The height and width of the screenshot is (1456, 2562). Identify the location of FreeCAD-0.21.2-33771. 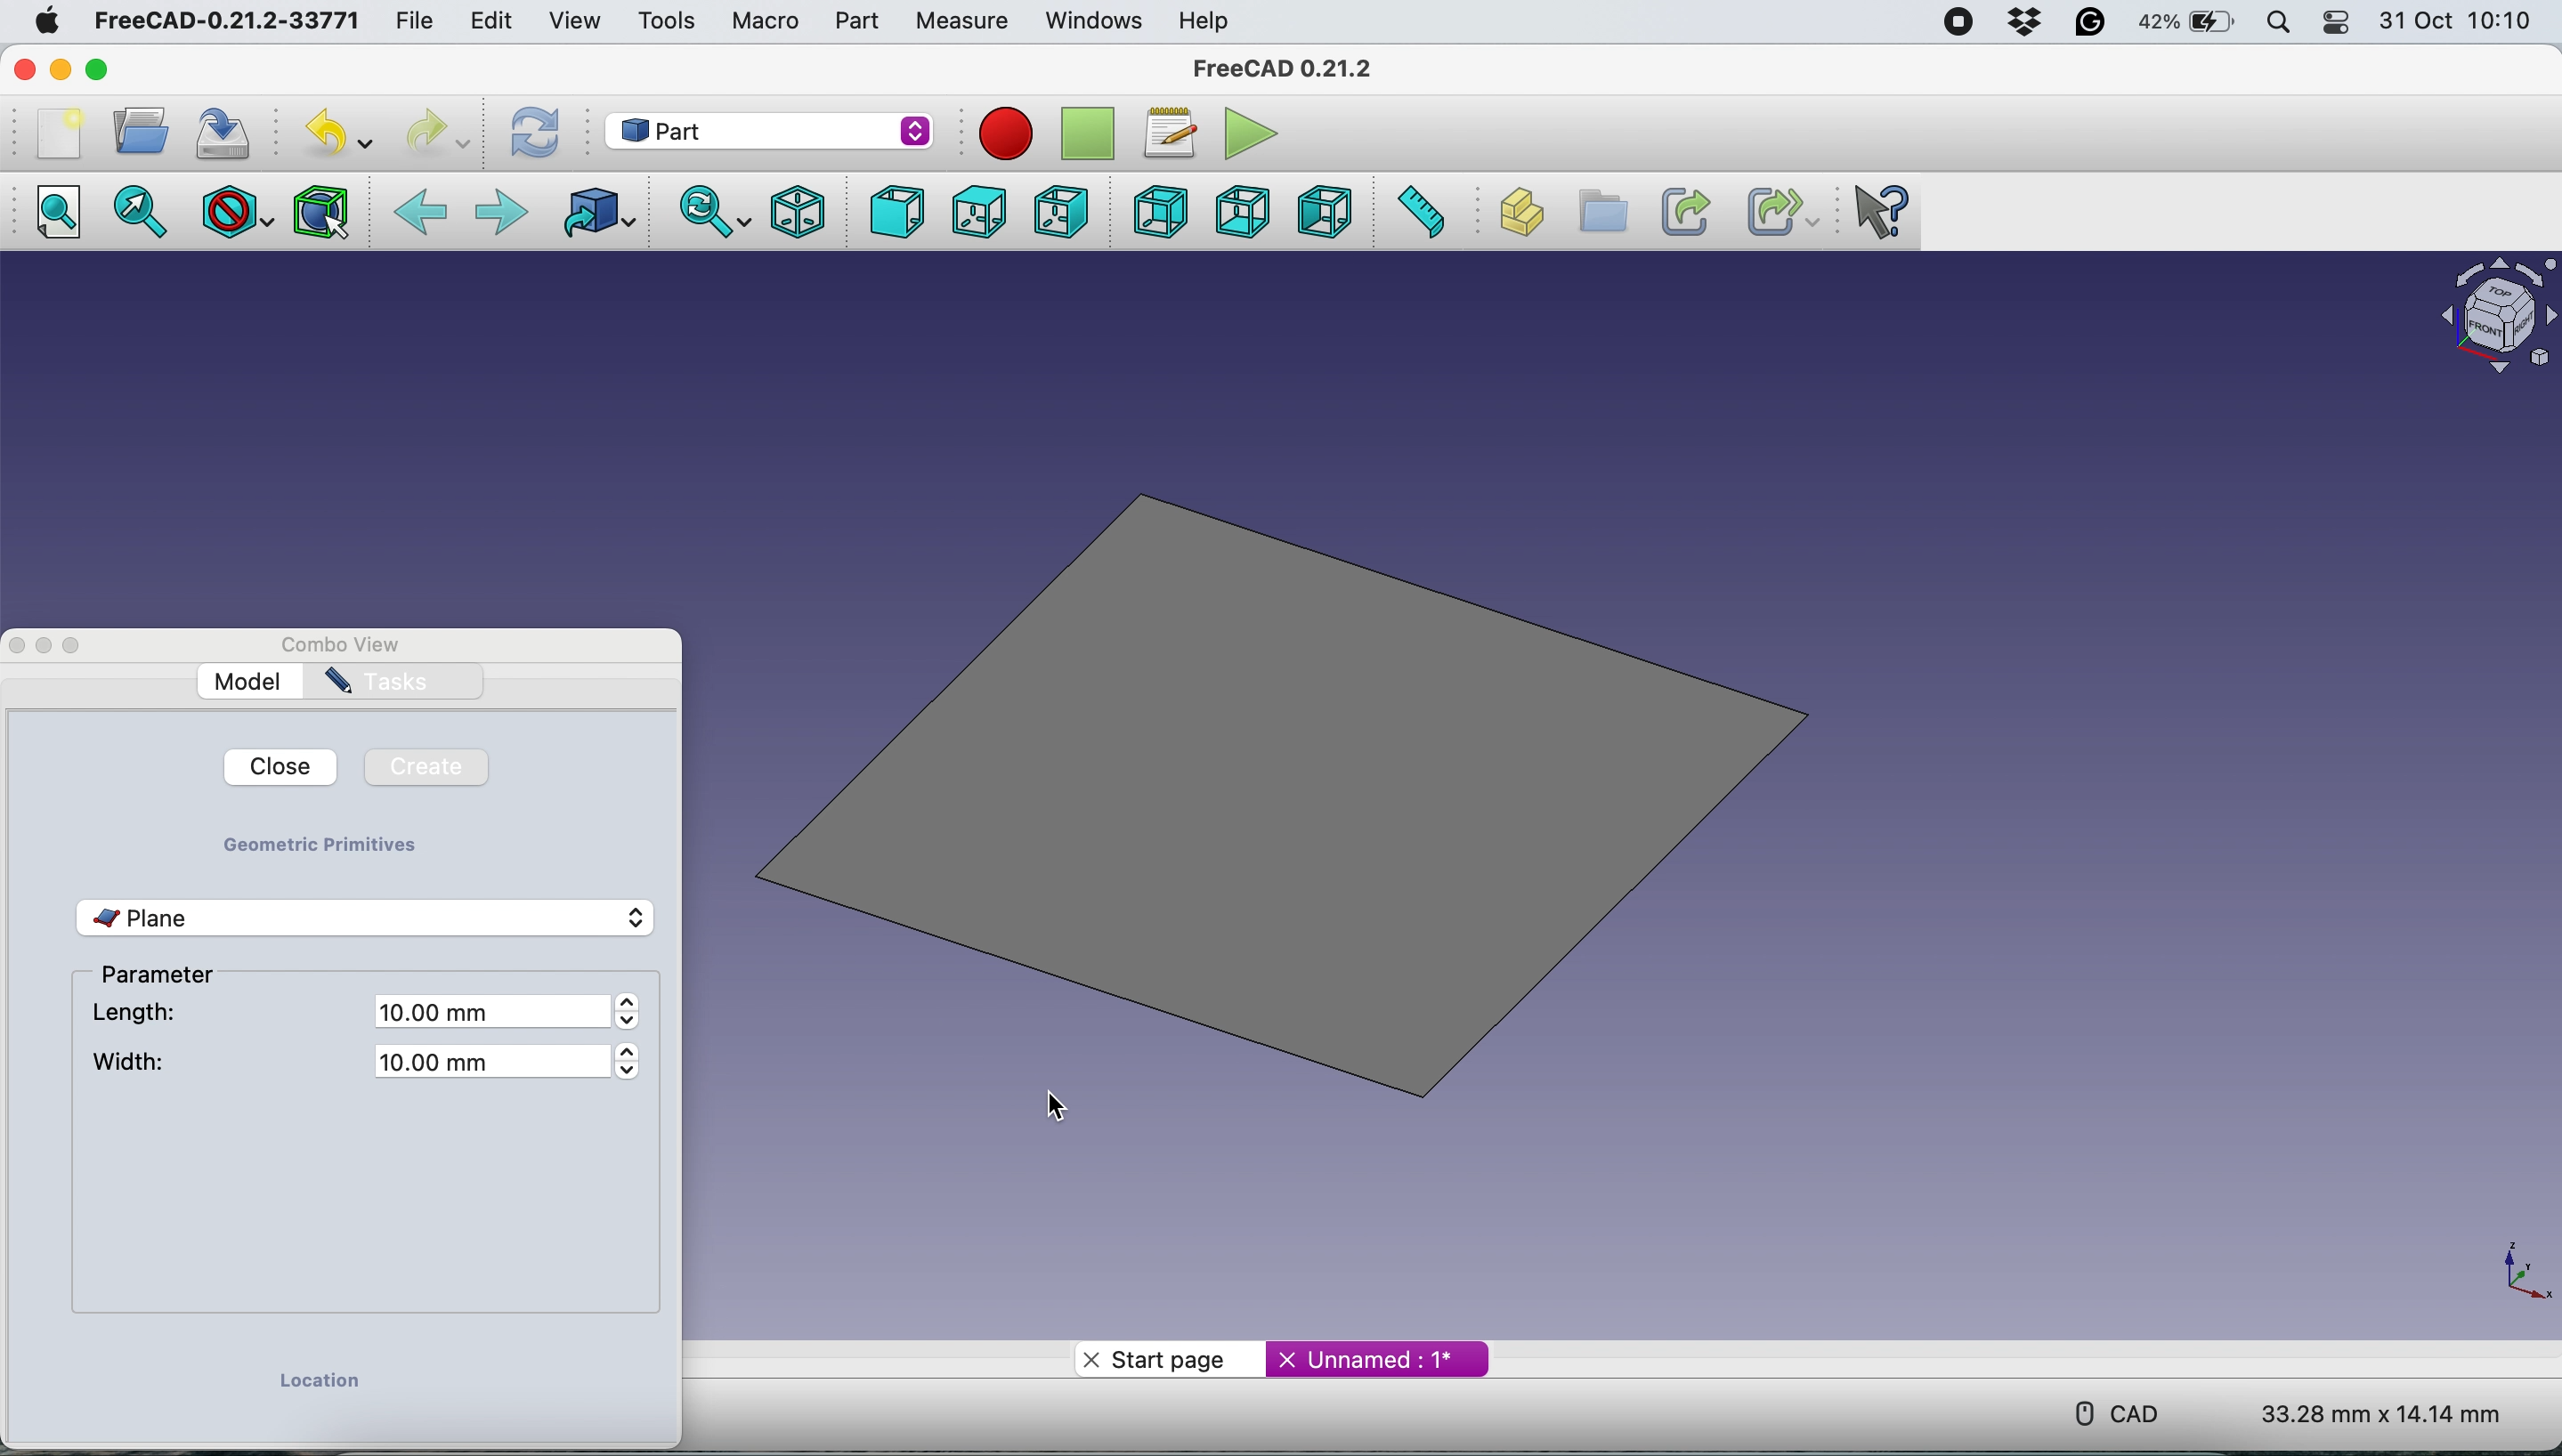
(226, 20).